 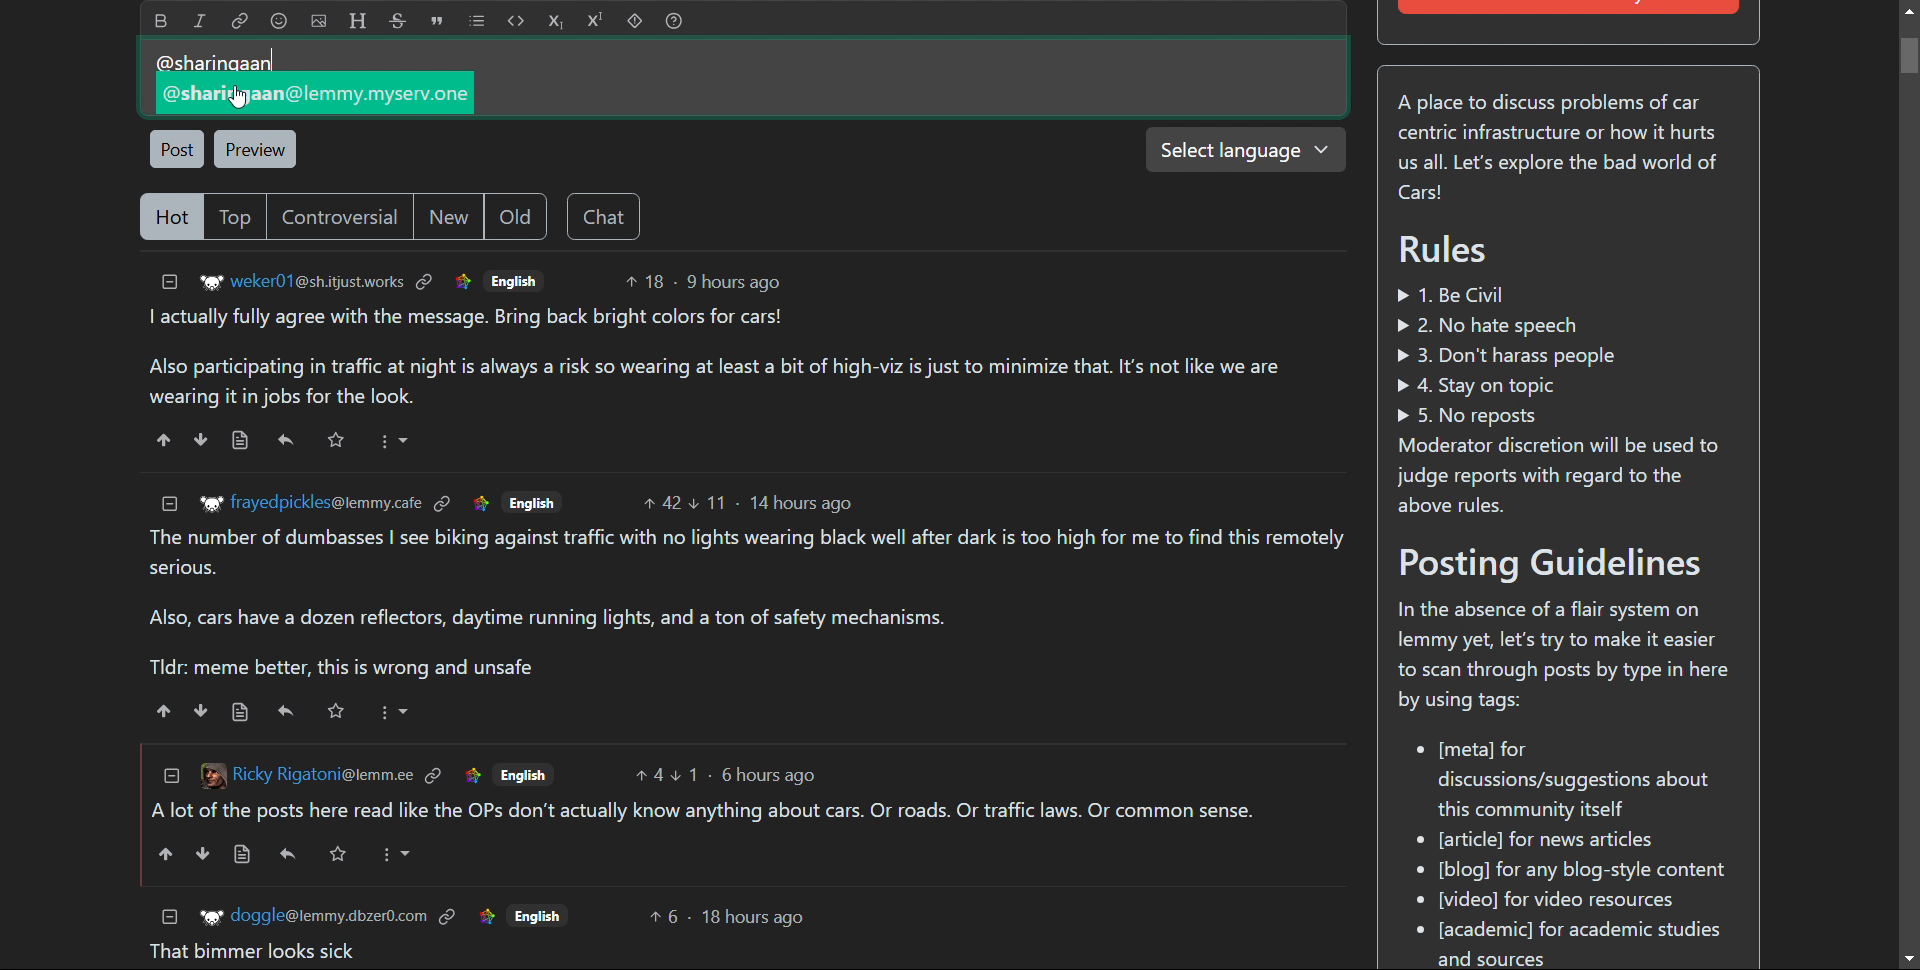 What do you see at coordinates (161, 21) in the screenshot?
I see `bold` at bounding box center [161, 21].